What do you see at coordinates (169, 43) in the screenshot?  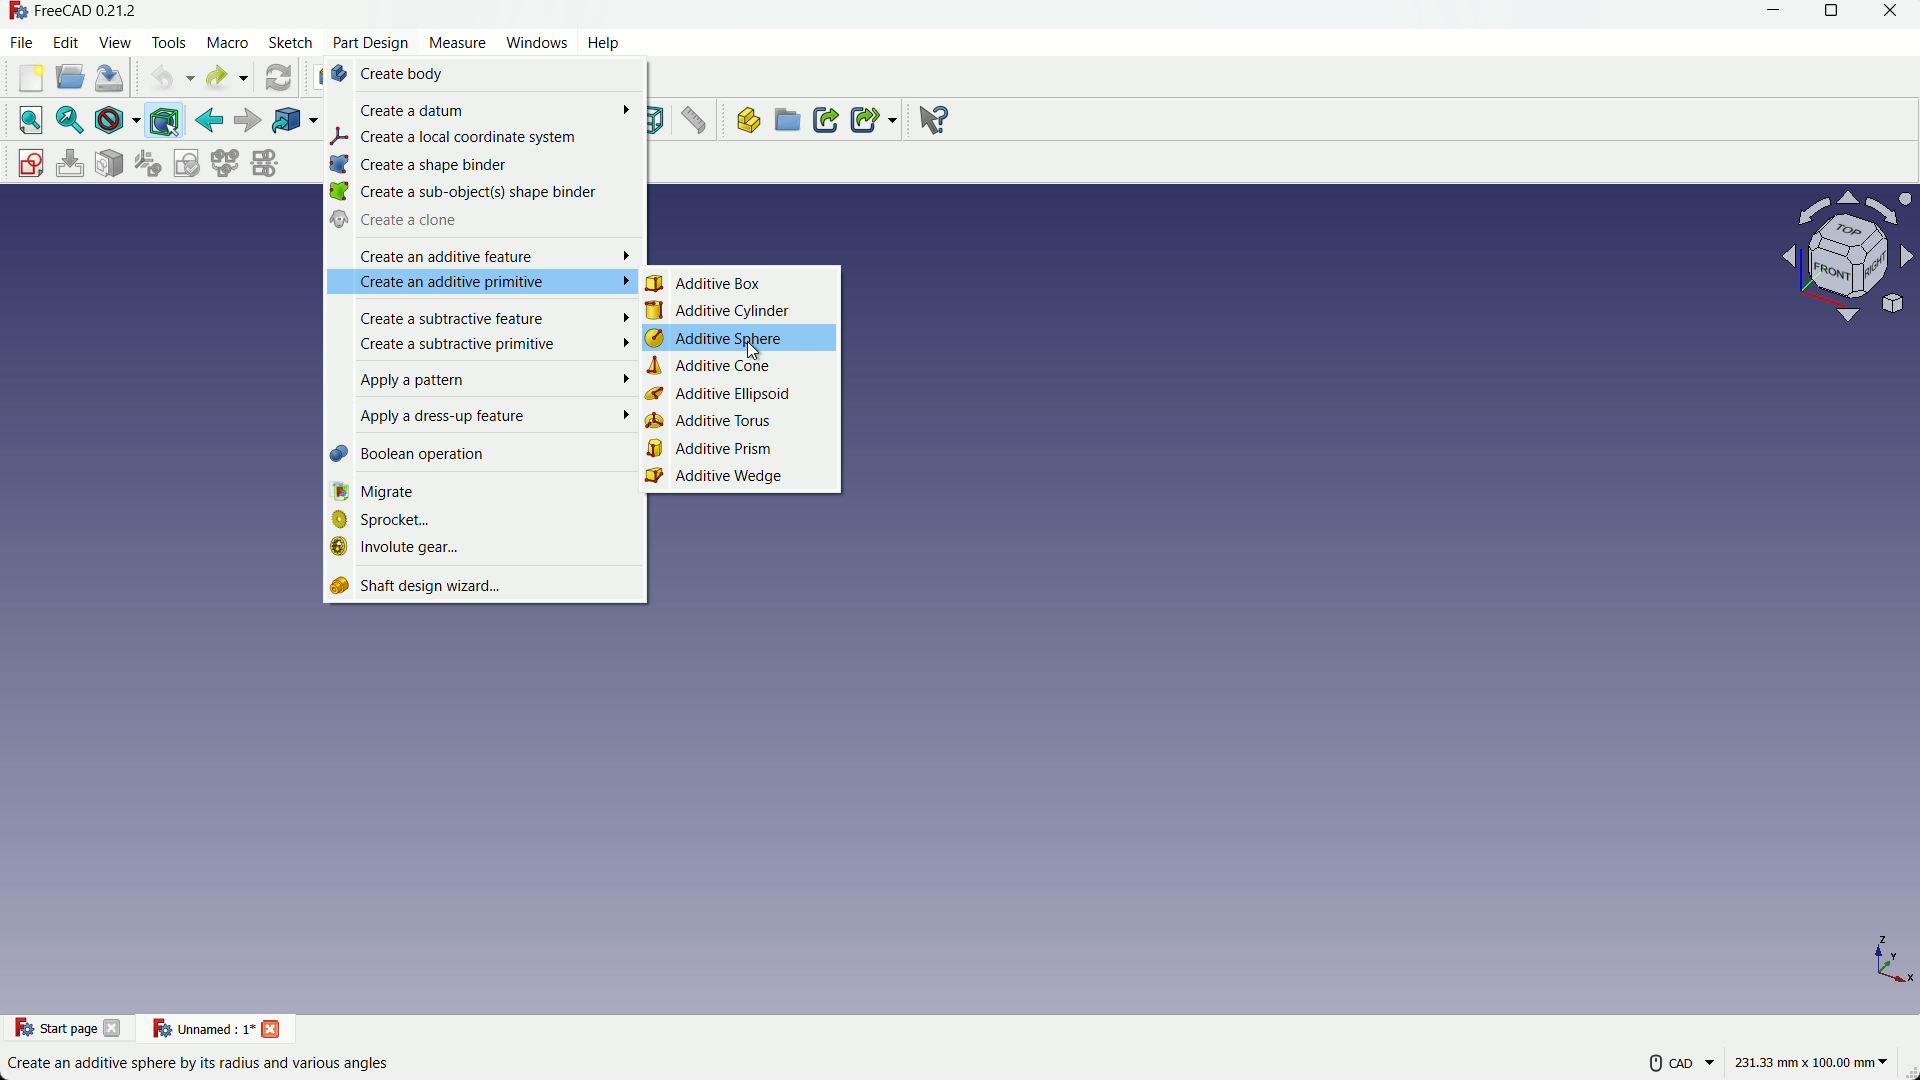 I see `tools` at bounding box center [169, 43].